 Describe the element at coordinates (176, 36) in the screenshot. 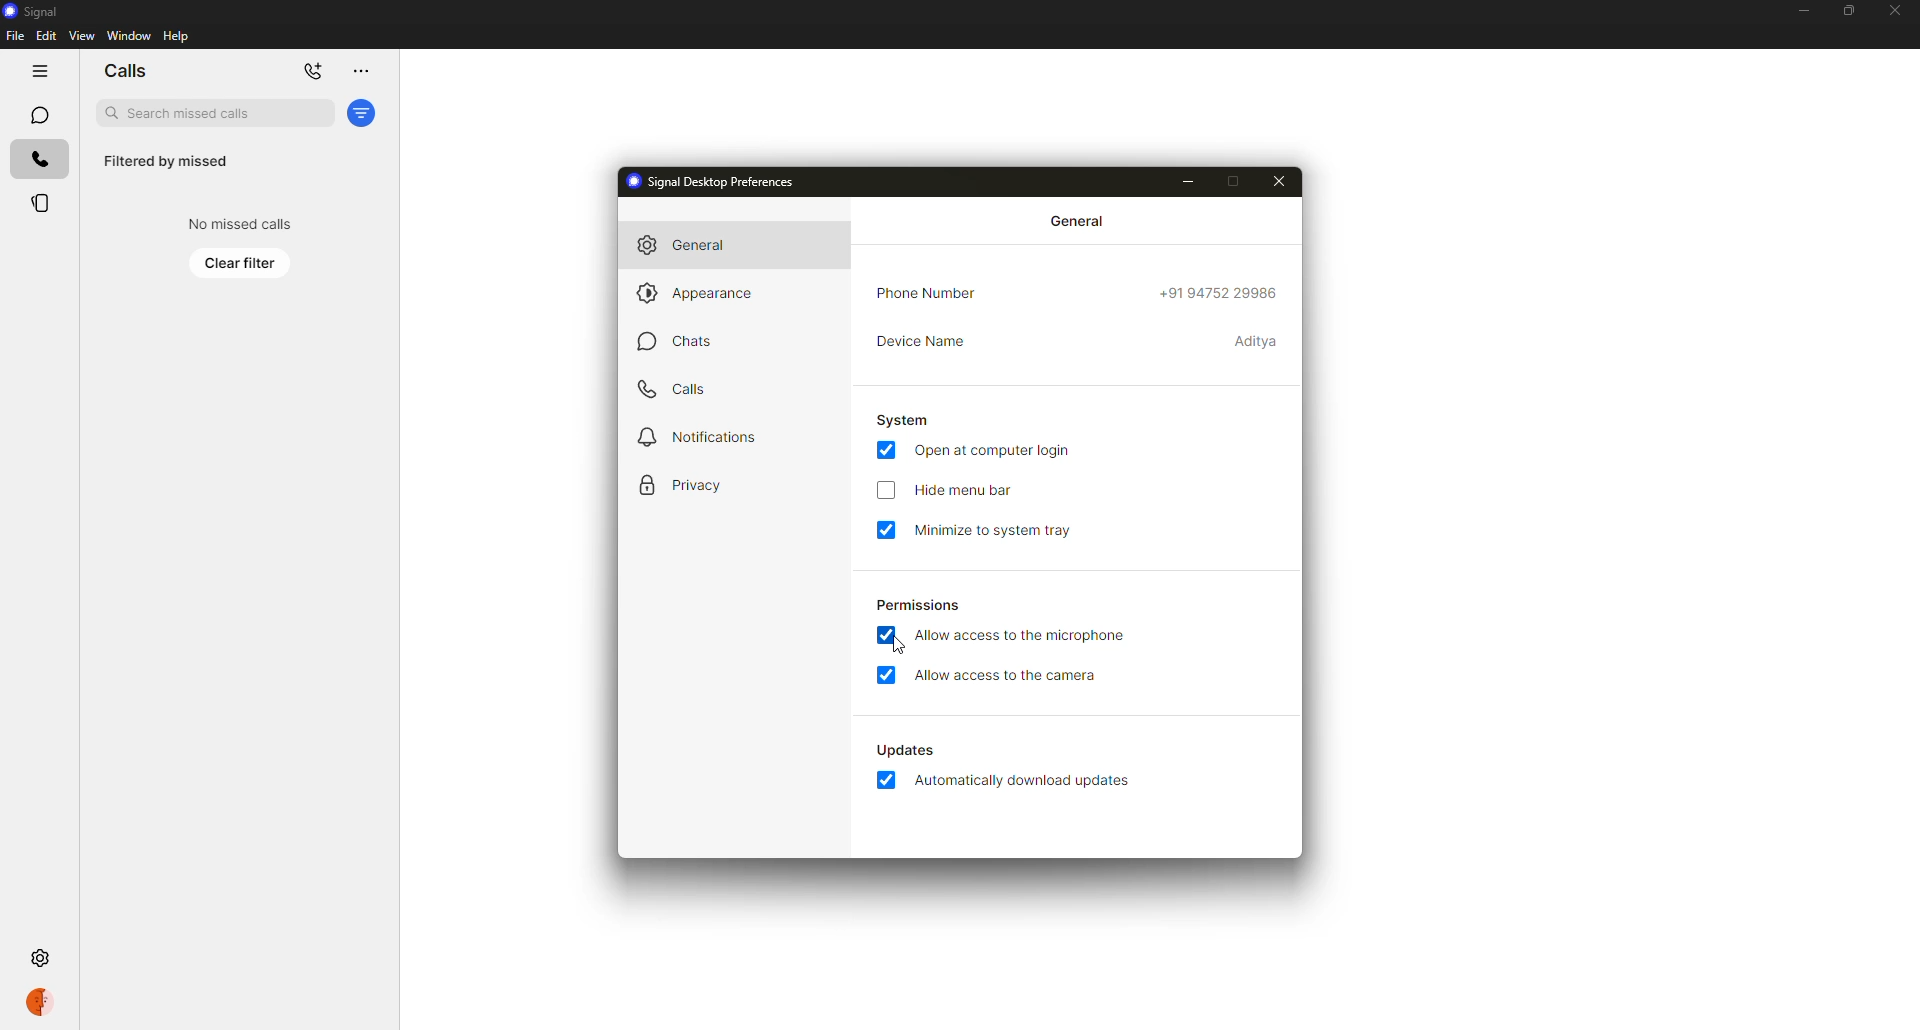

I see `help` at that location.